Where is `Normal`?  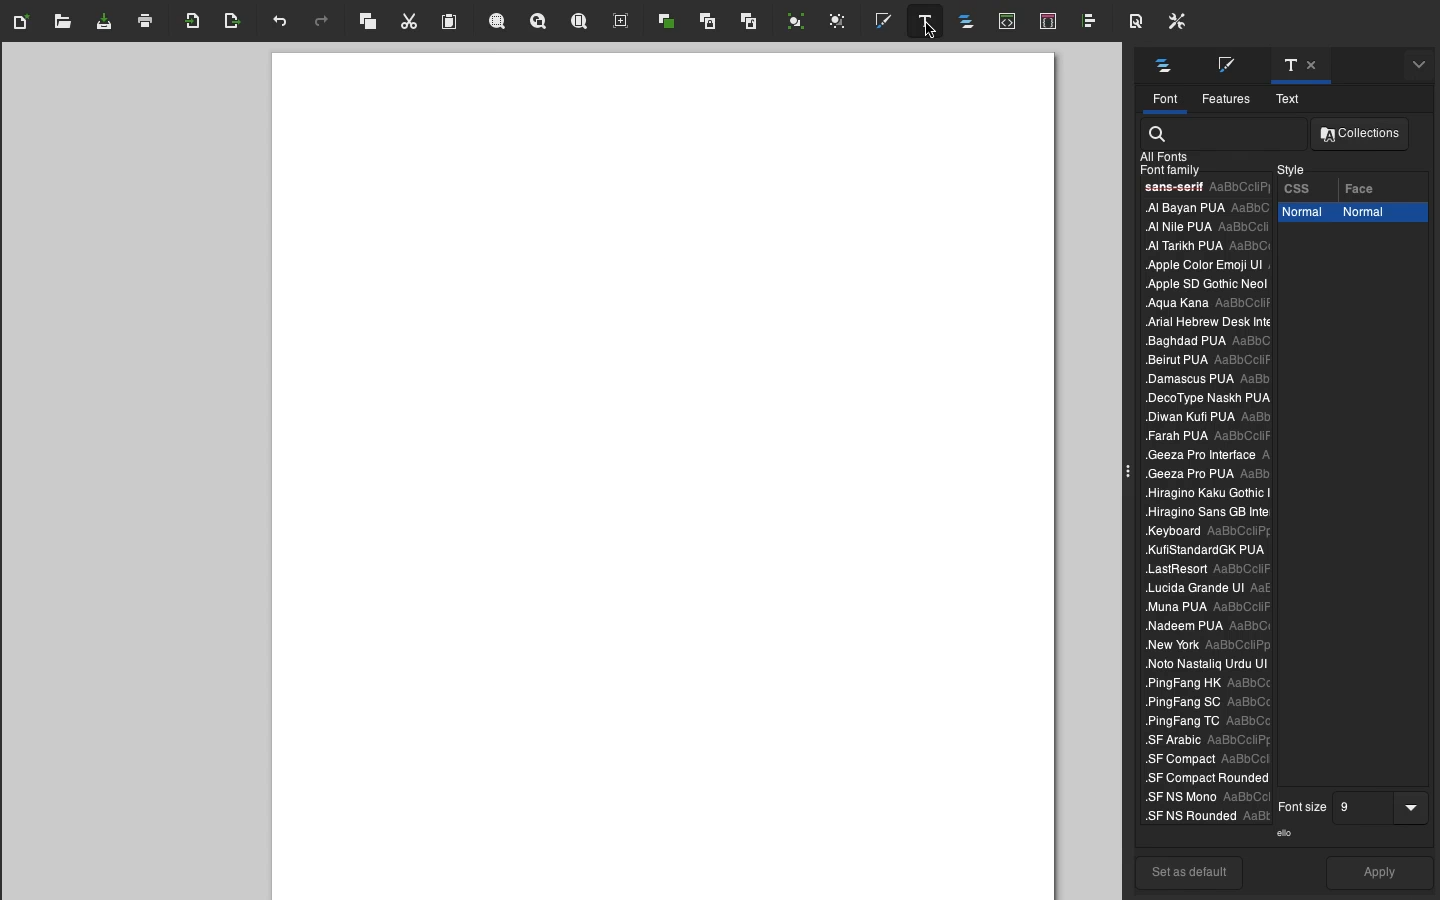 Normal is located at coordinates (1380, 214).